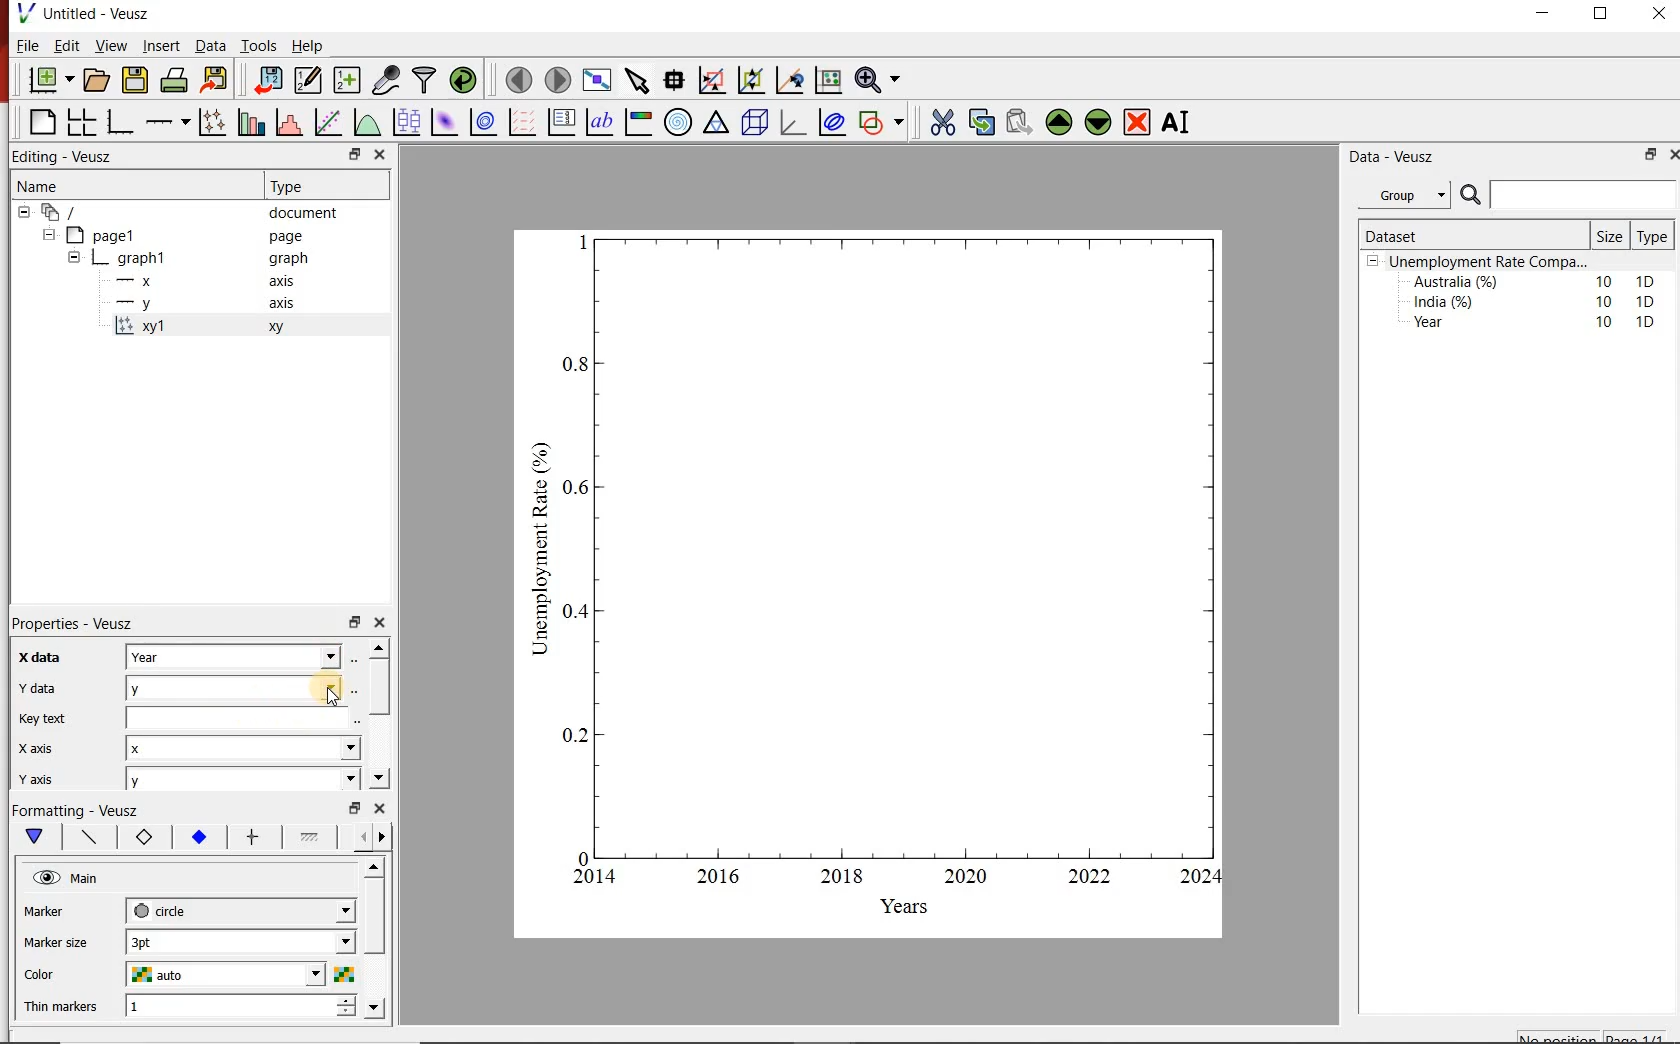 Image resolution: width=1680 pixels, height=1044 pixels. Describe the element at coordinates (346, 1016) in the screenshot. I see `decrease` at that location.